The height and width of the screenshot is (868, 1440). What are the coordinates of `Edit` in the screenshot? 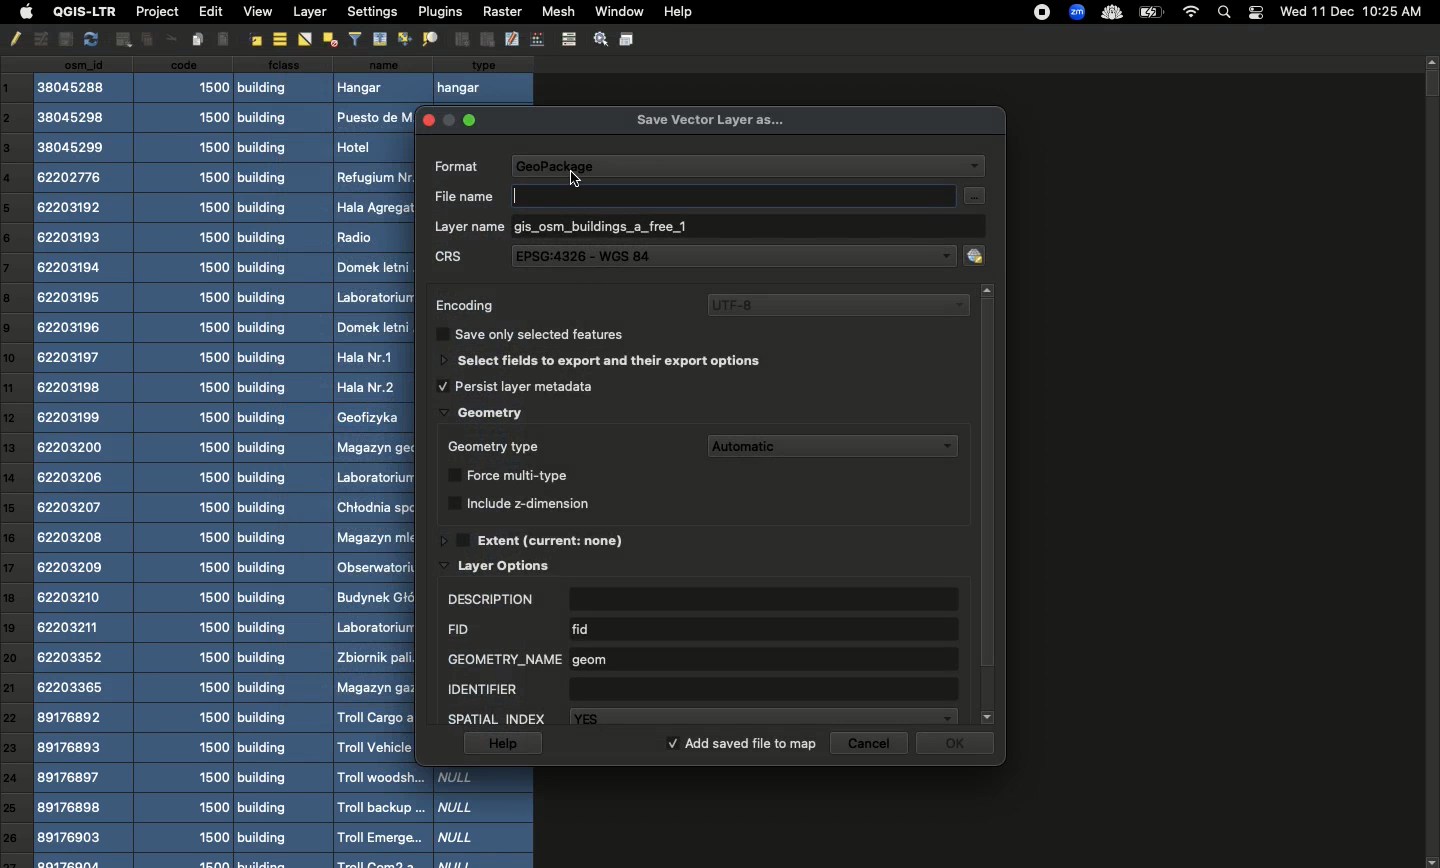 It's located at (208, 11).